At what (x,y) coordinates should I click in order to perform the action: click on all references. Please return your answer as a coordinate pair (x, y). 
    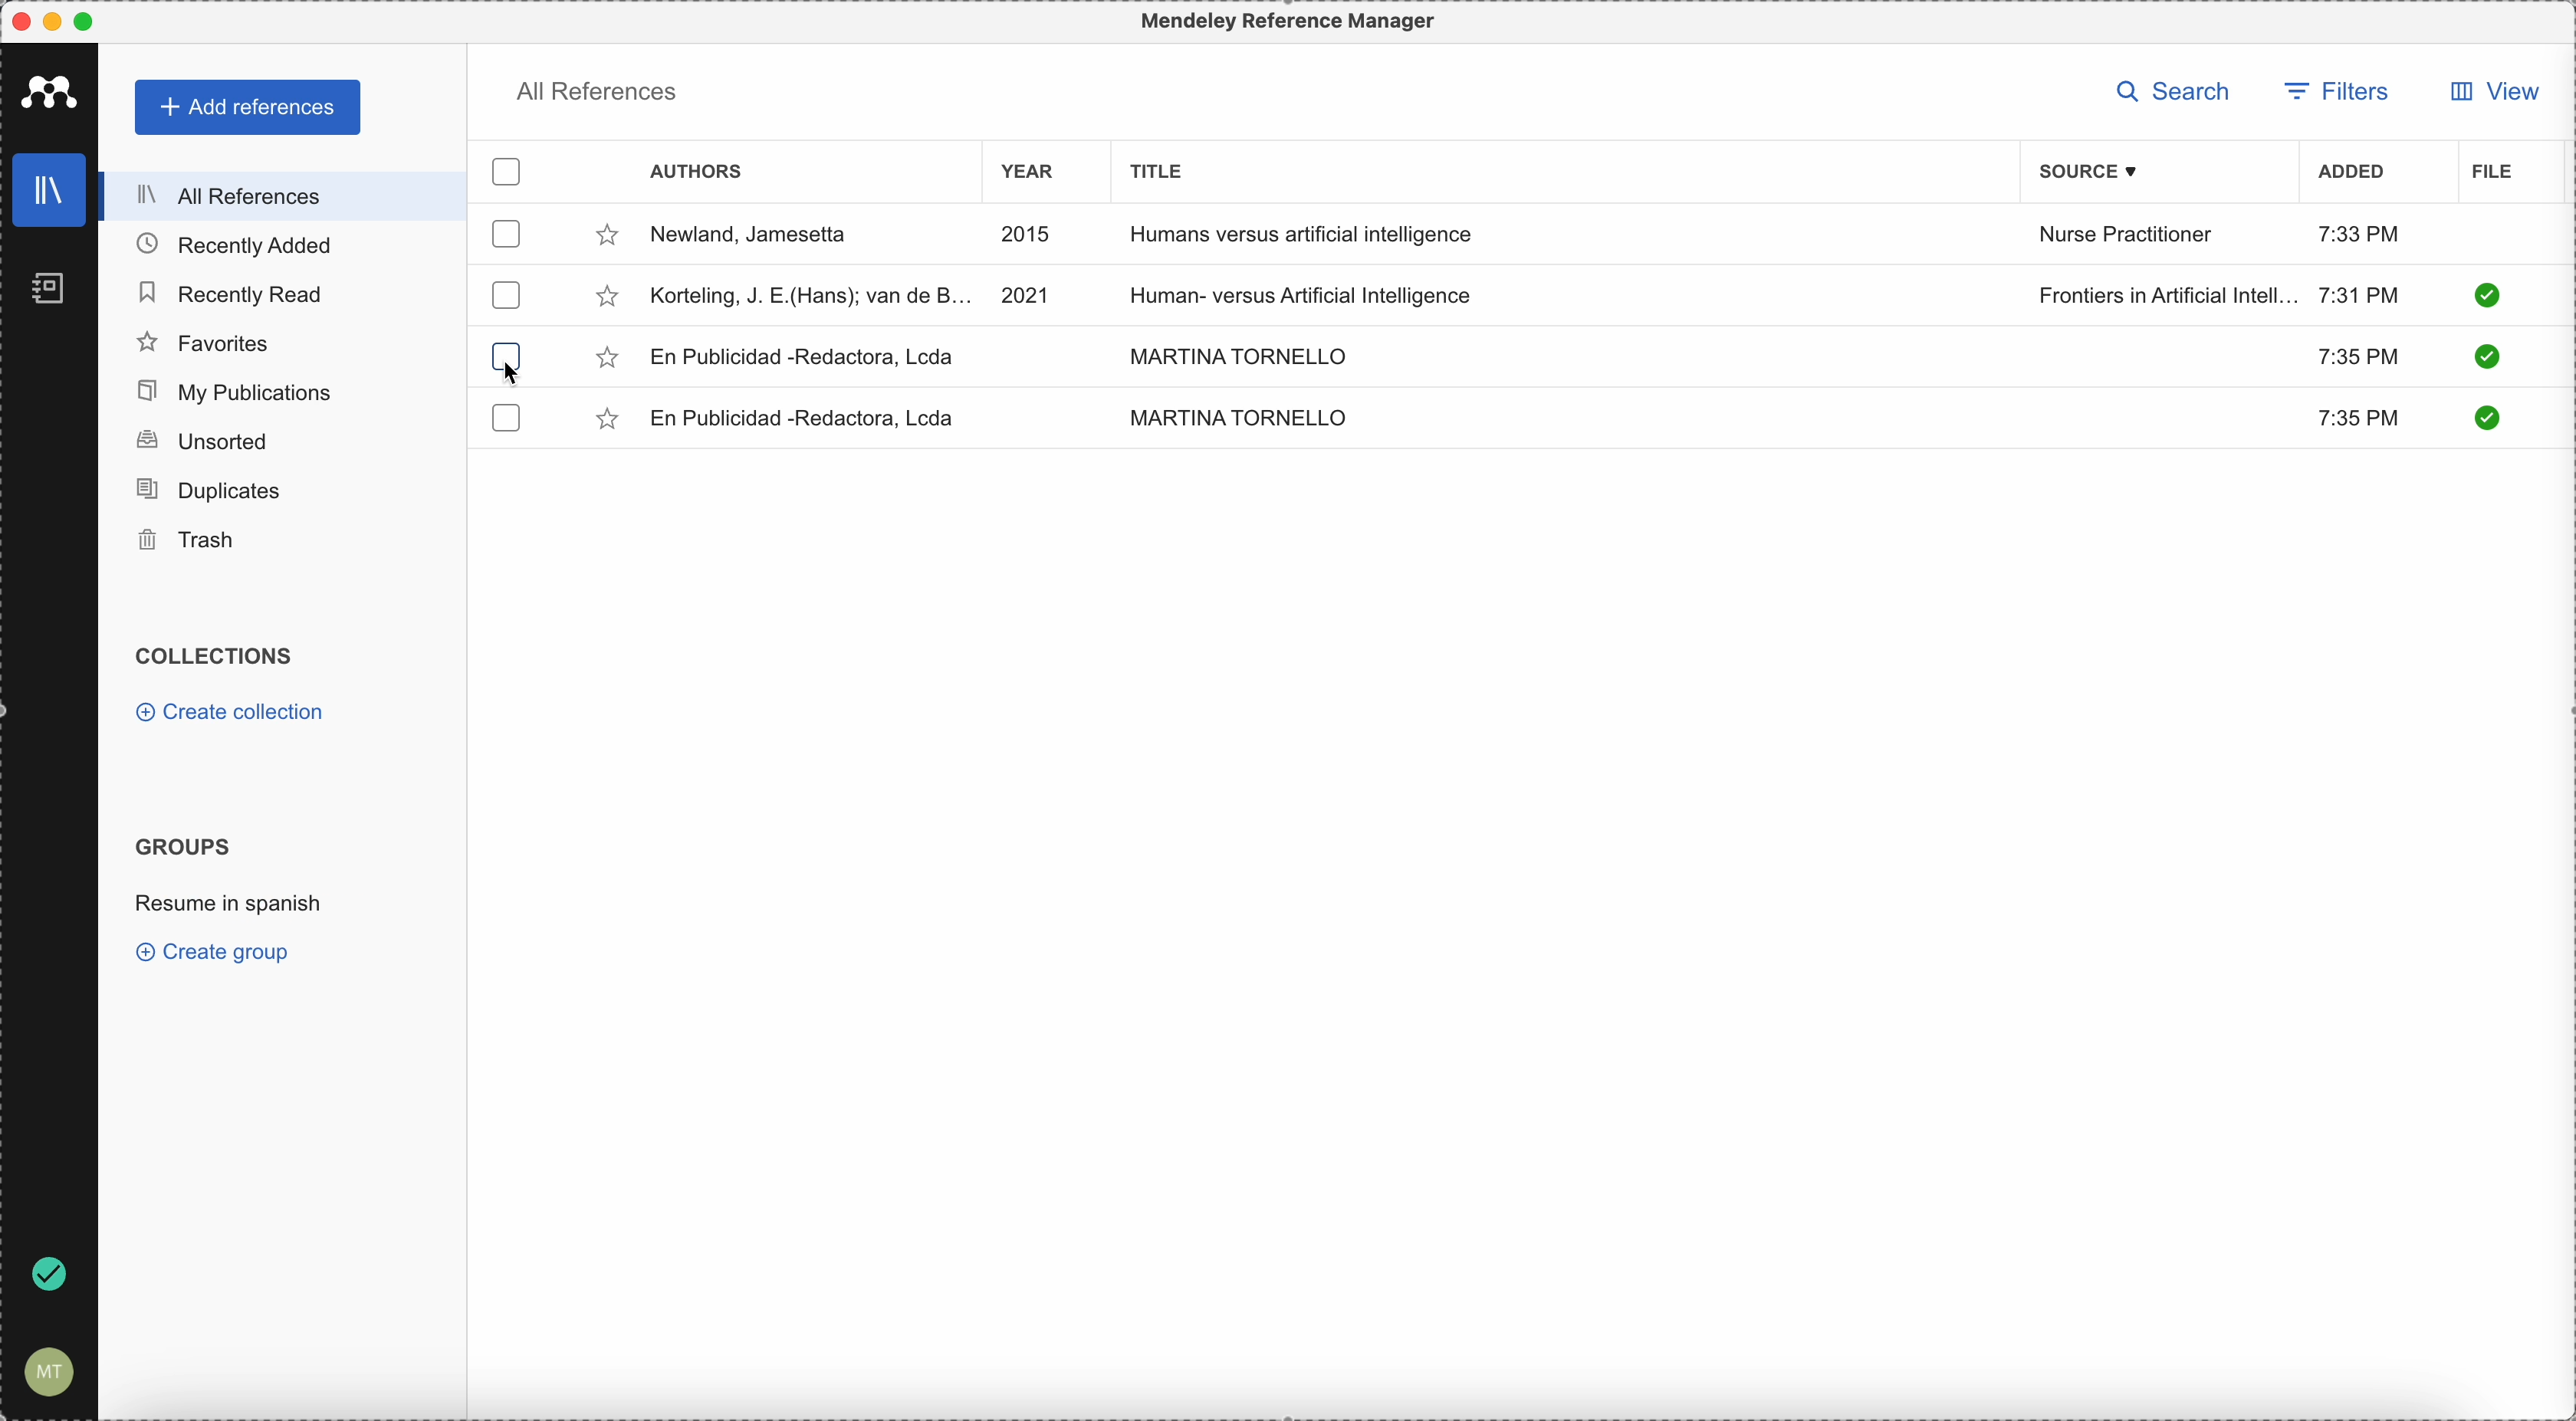
    Looking at the image, I should click on (276, 196).